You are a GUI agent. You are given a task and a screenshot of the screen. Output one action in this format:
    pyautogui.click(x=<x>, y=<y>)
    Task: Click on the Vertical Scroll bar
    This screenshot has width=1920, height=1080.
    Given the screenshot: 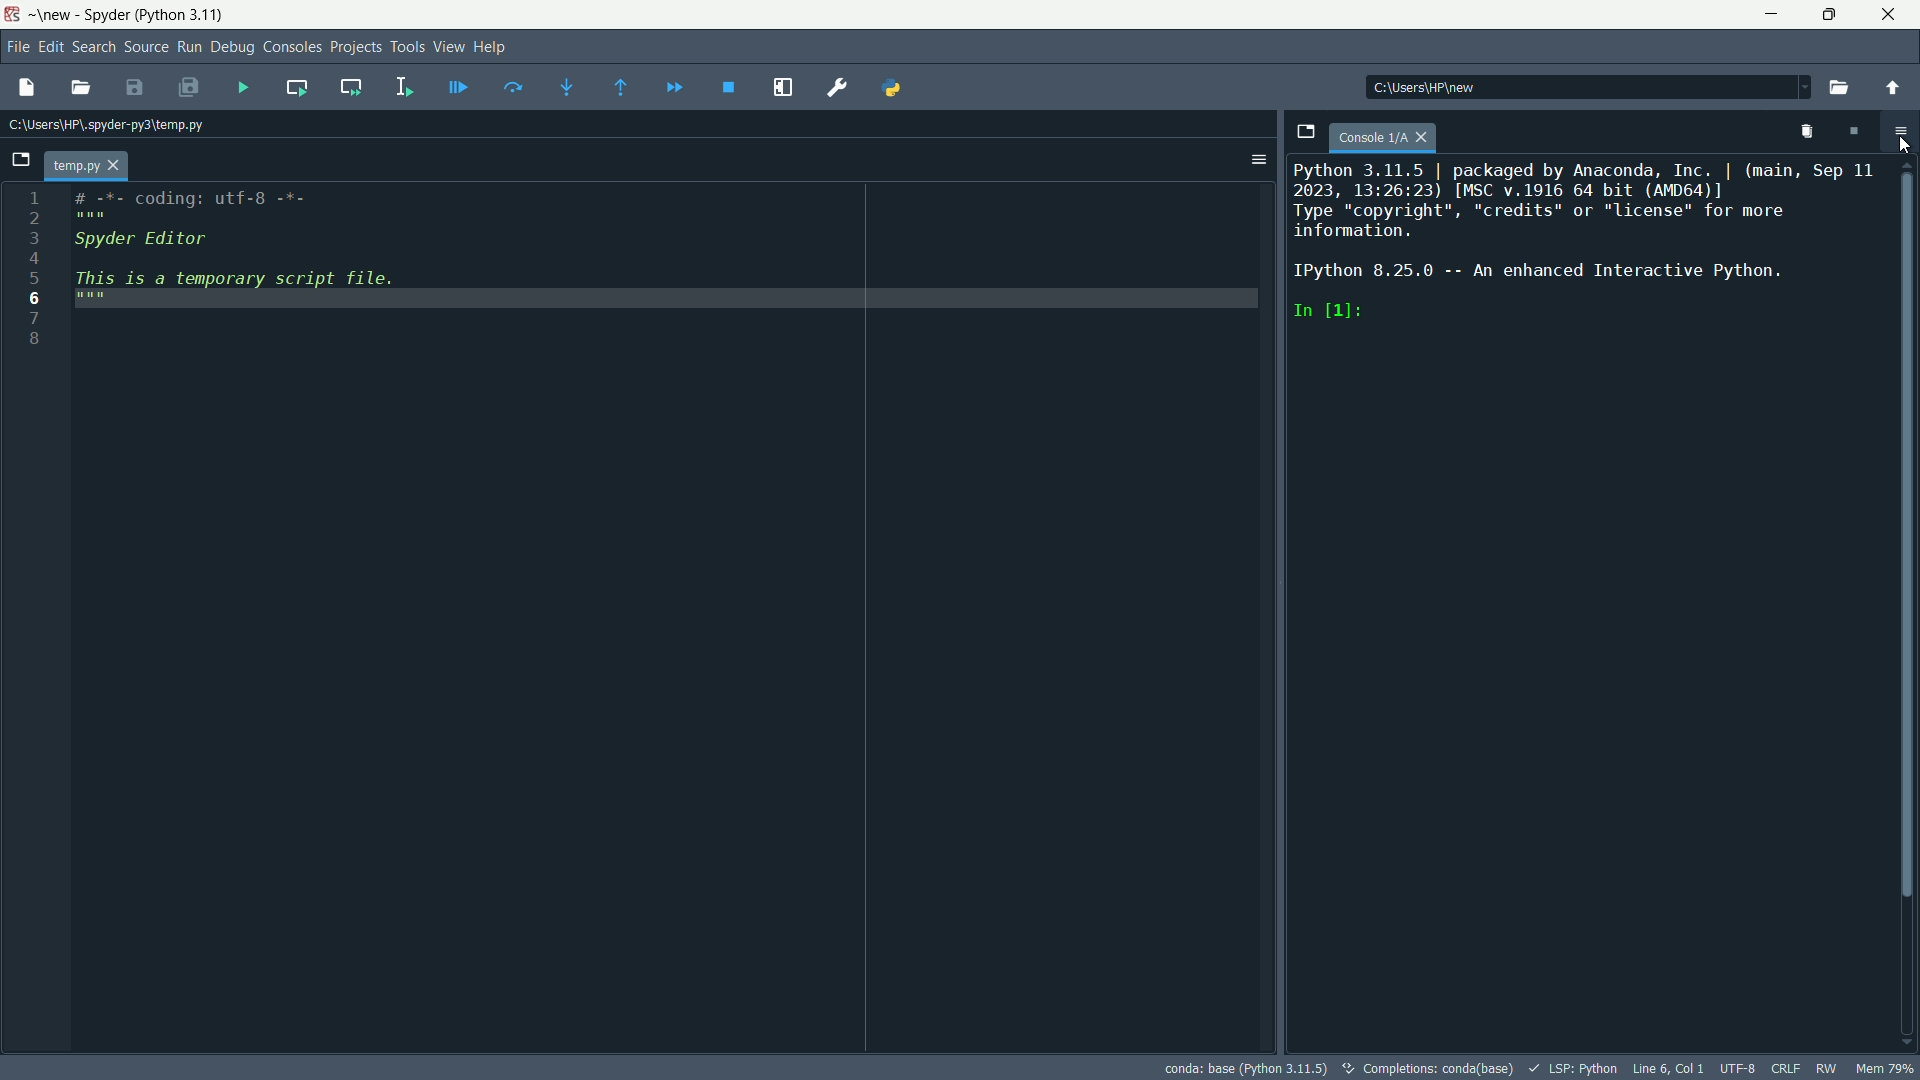 What is the action you would take?
    pyautogui.click(x=1908, y=532)
    